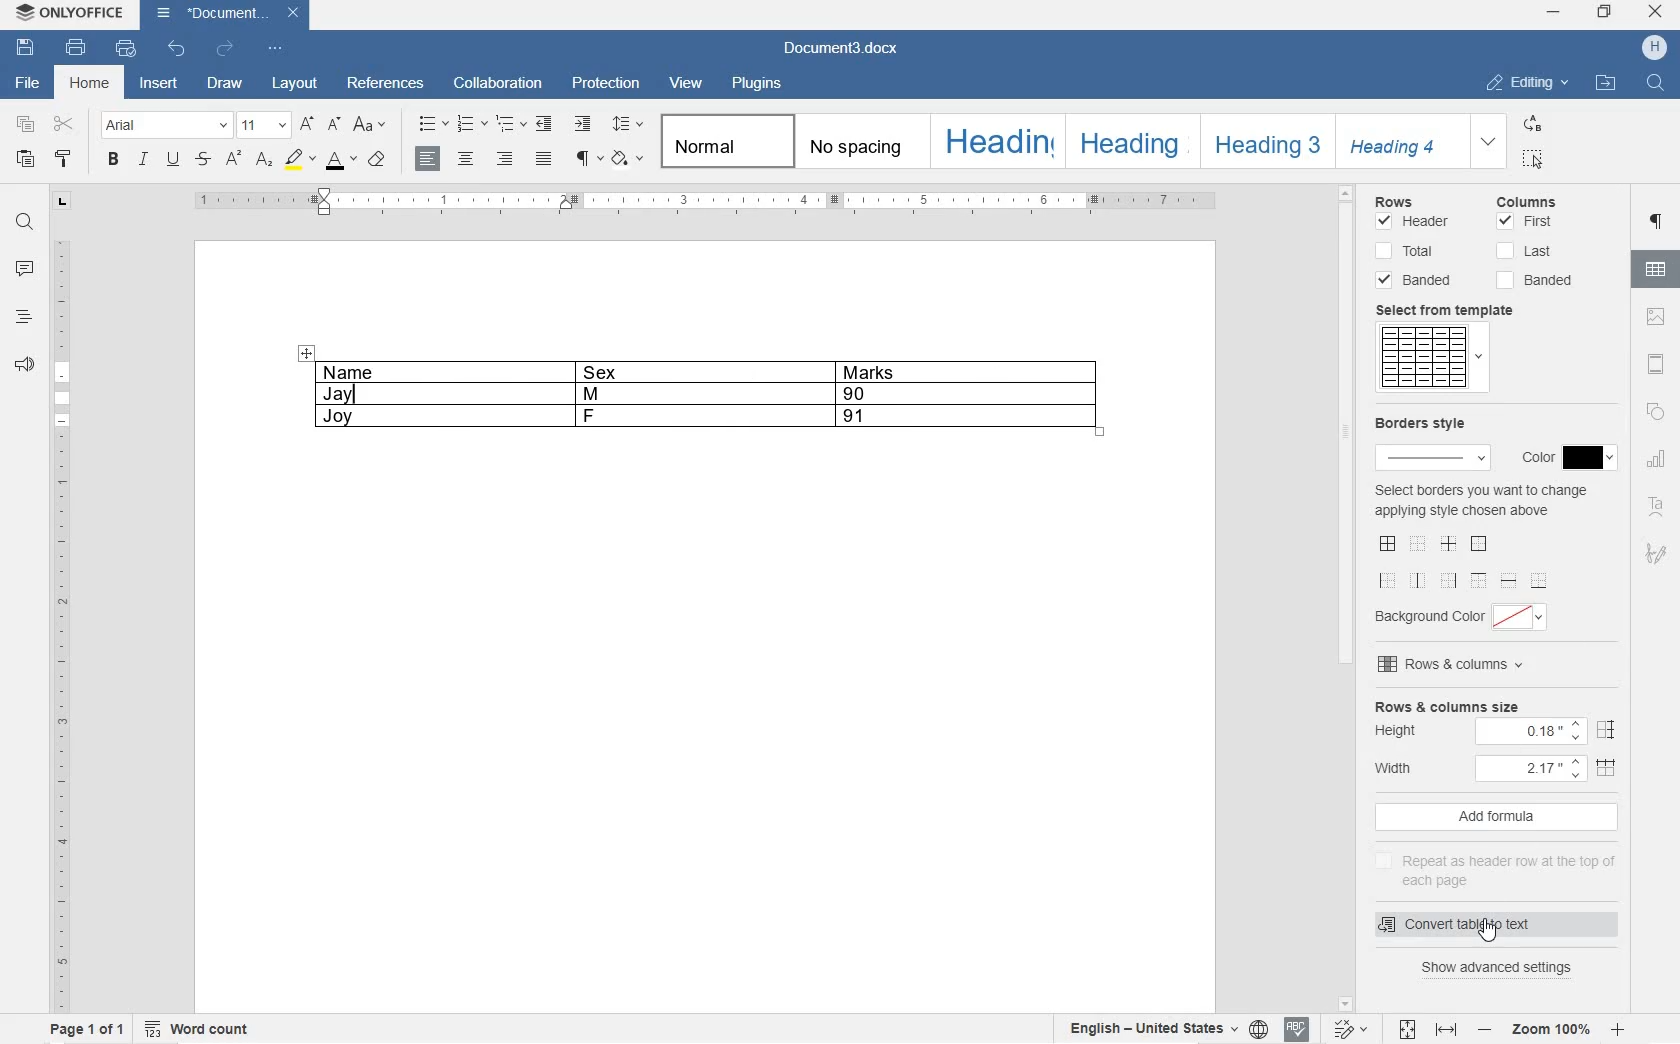 The height and width of the screenshot is (1044, 1680). What do you see at coordinates (63, 157) in the screenshot?
I see `COPY STYLE` at bounding box center [63, 157].